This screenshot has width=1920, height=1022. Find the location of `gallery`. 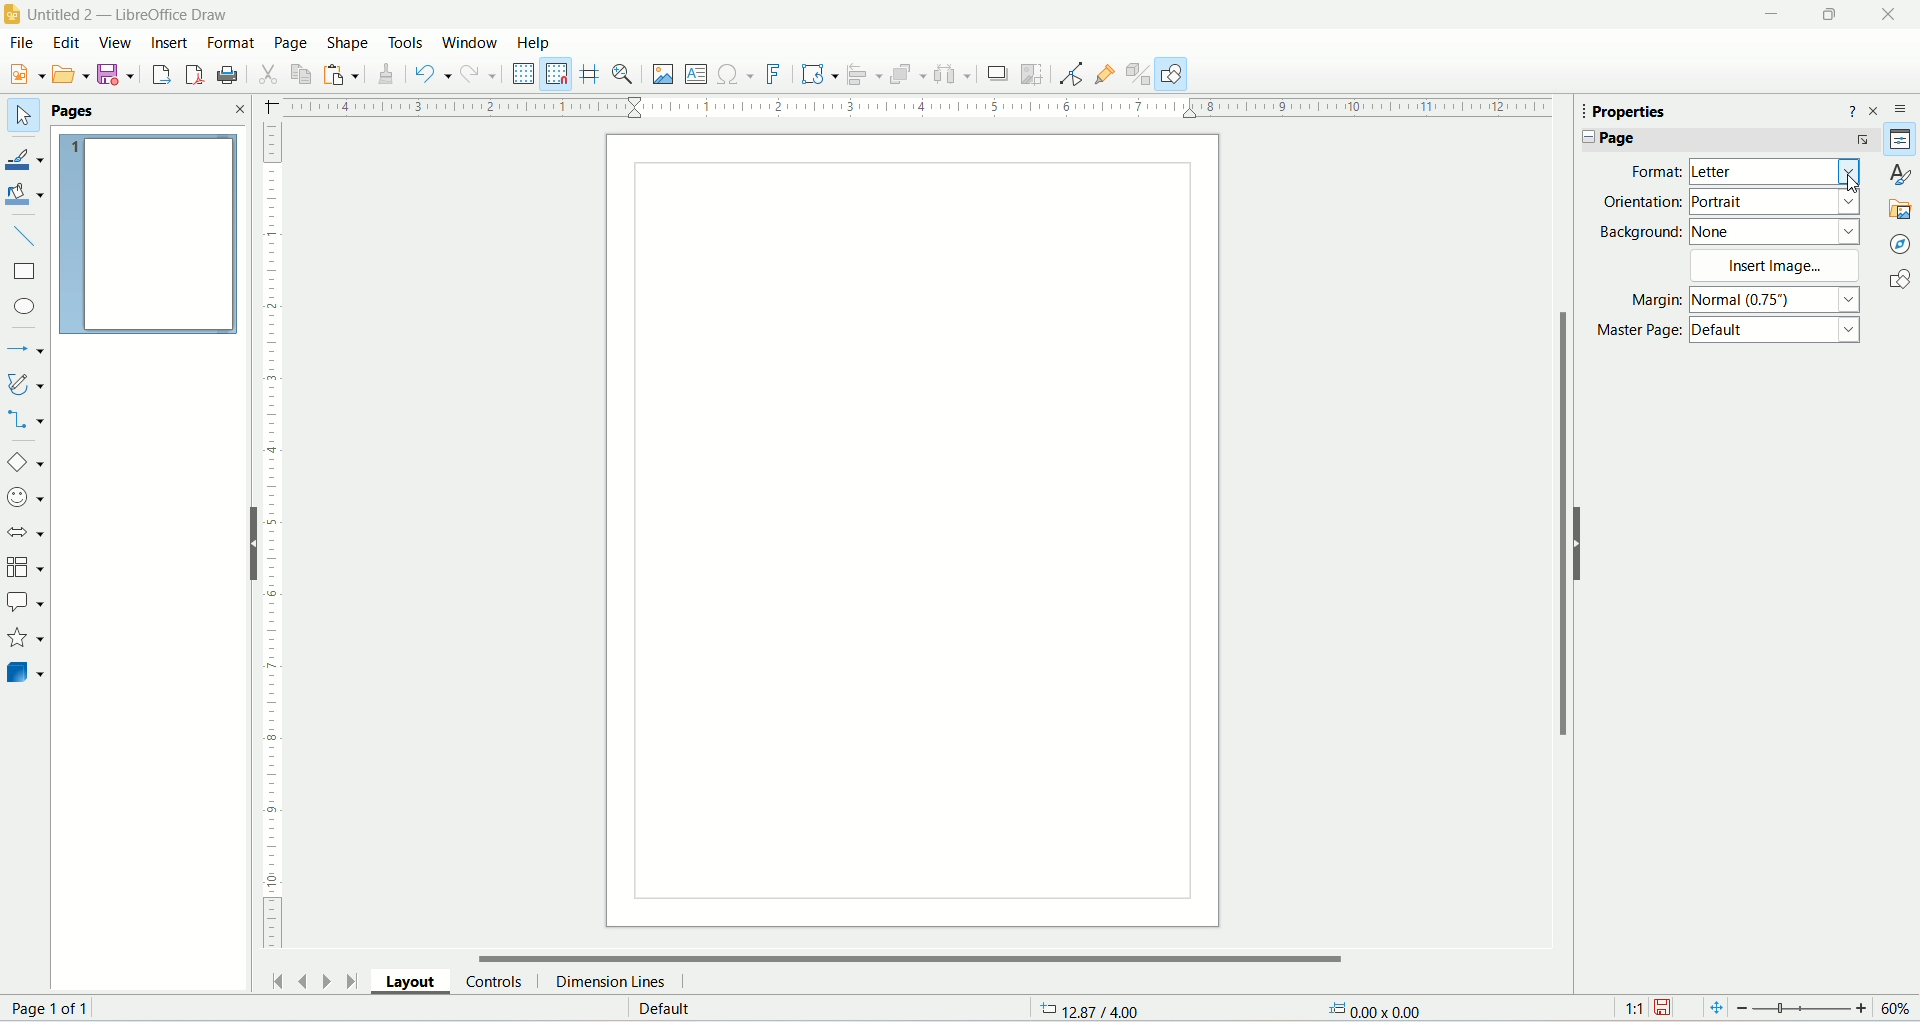

gallery is located at coordinates (1902, 210).